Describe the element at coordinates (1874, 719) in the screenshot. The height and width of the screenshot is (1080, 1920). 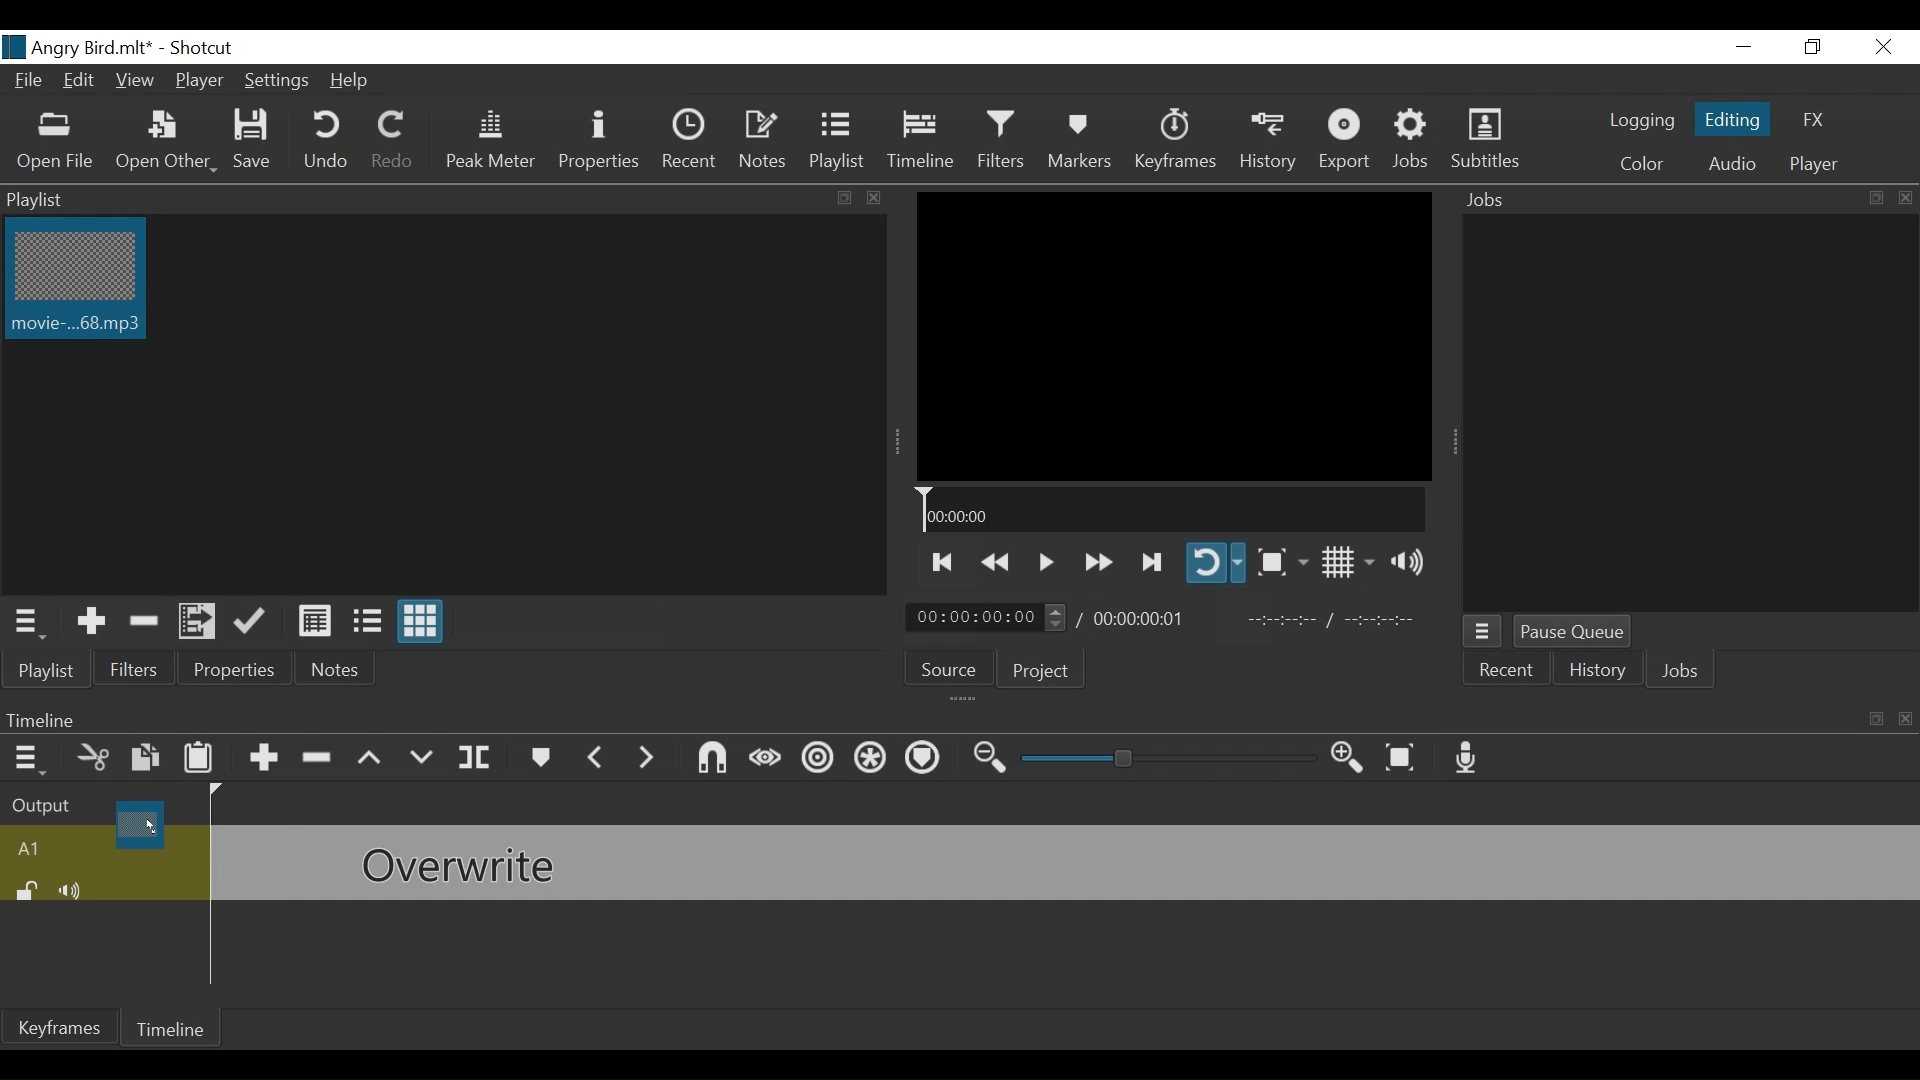
I see `resize` at that location.